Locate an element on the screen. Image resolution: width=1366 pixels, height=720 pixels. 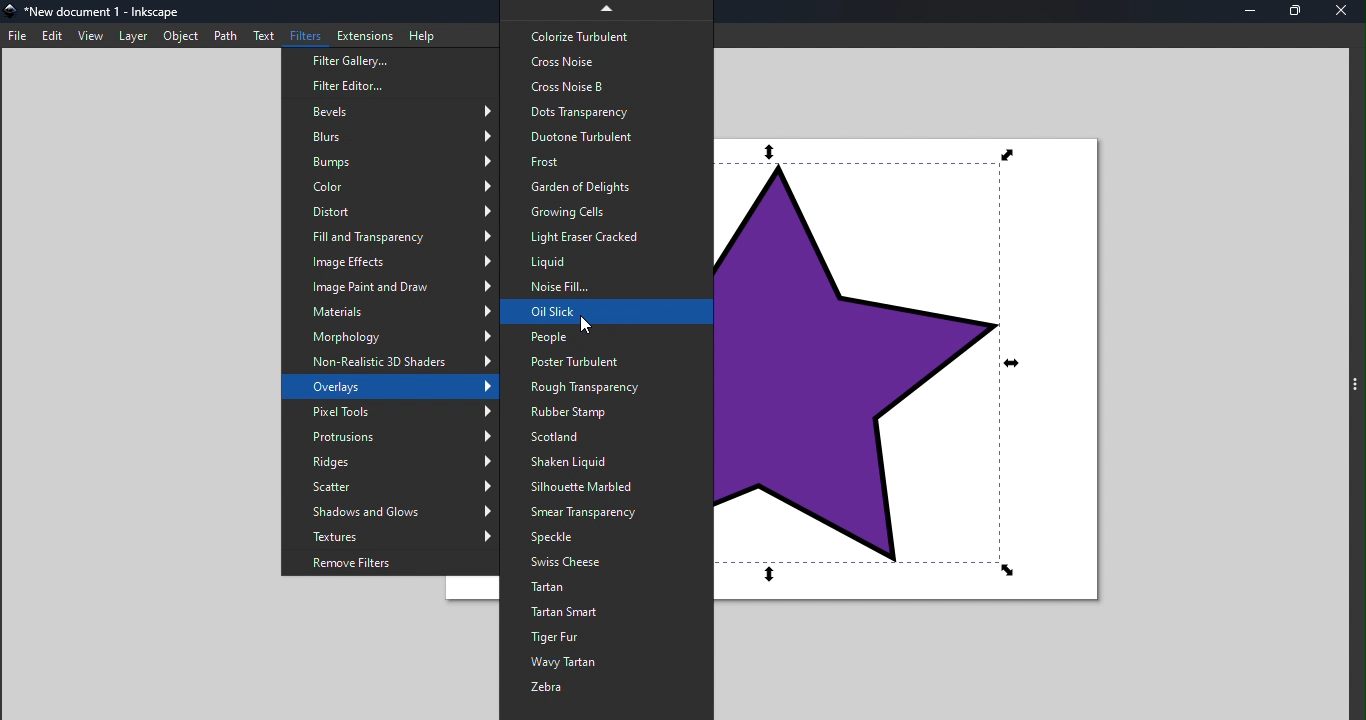
Rubber stamp is located at coordinates (606, 412).